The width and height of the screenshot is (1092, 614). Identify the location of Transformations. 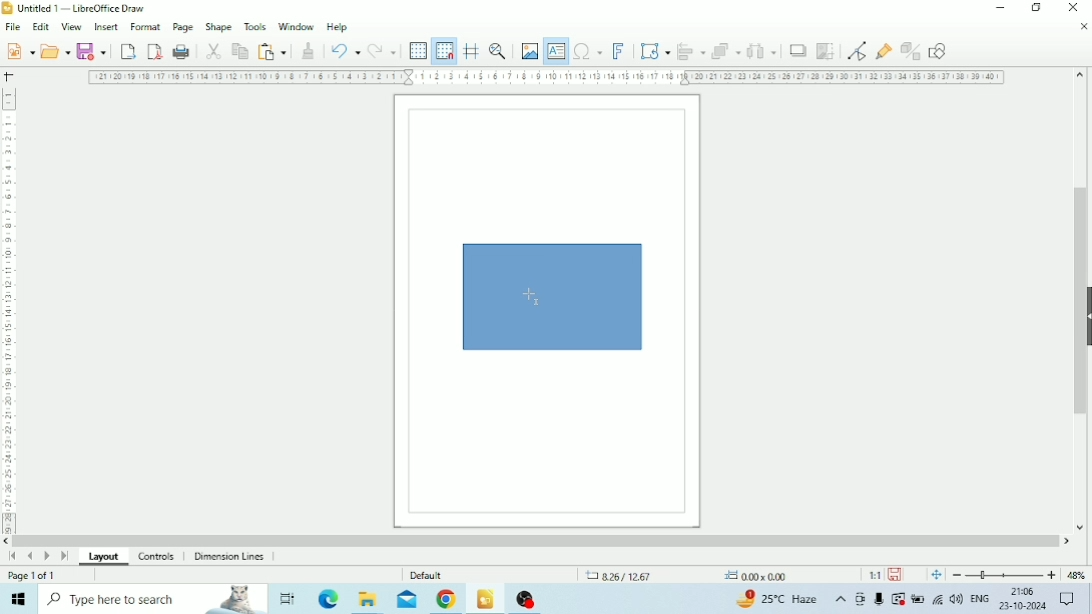
(655, 51).